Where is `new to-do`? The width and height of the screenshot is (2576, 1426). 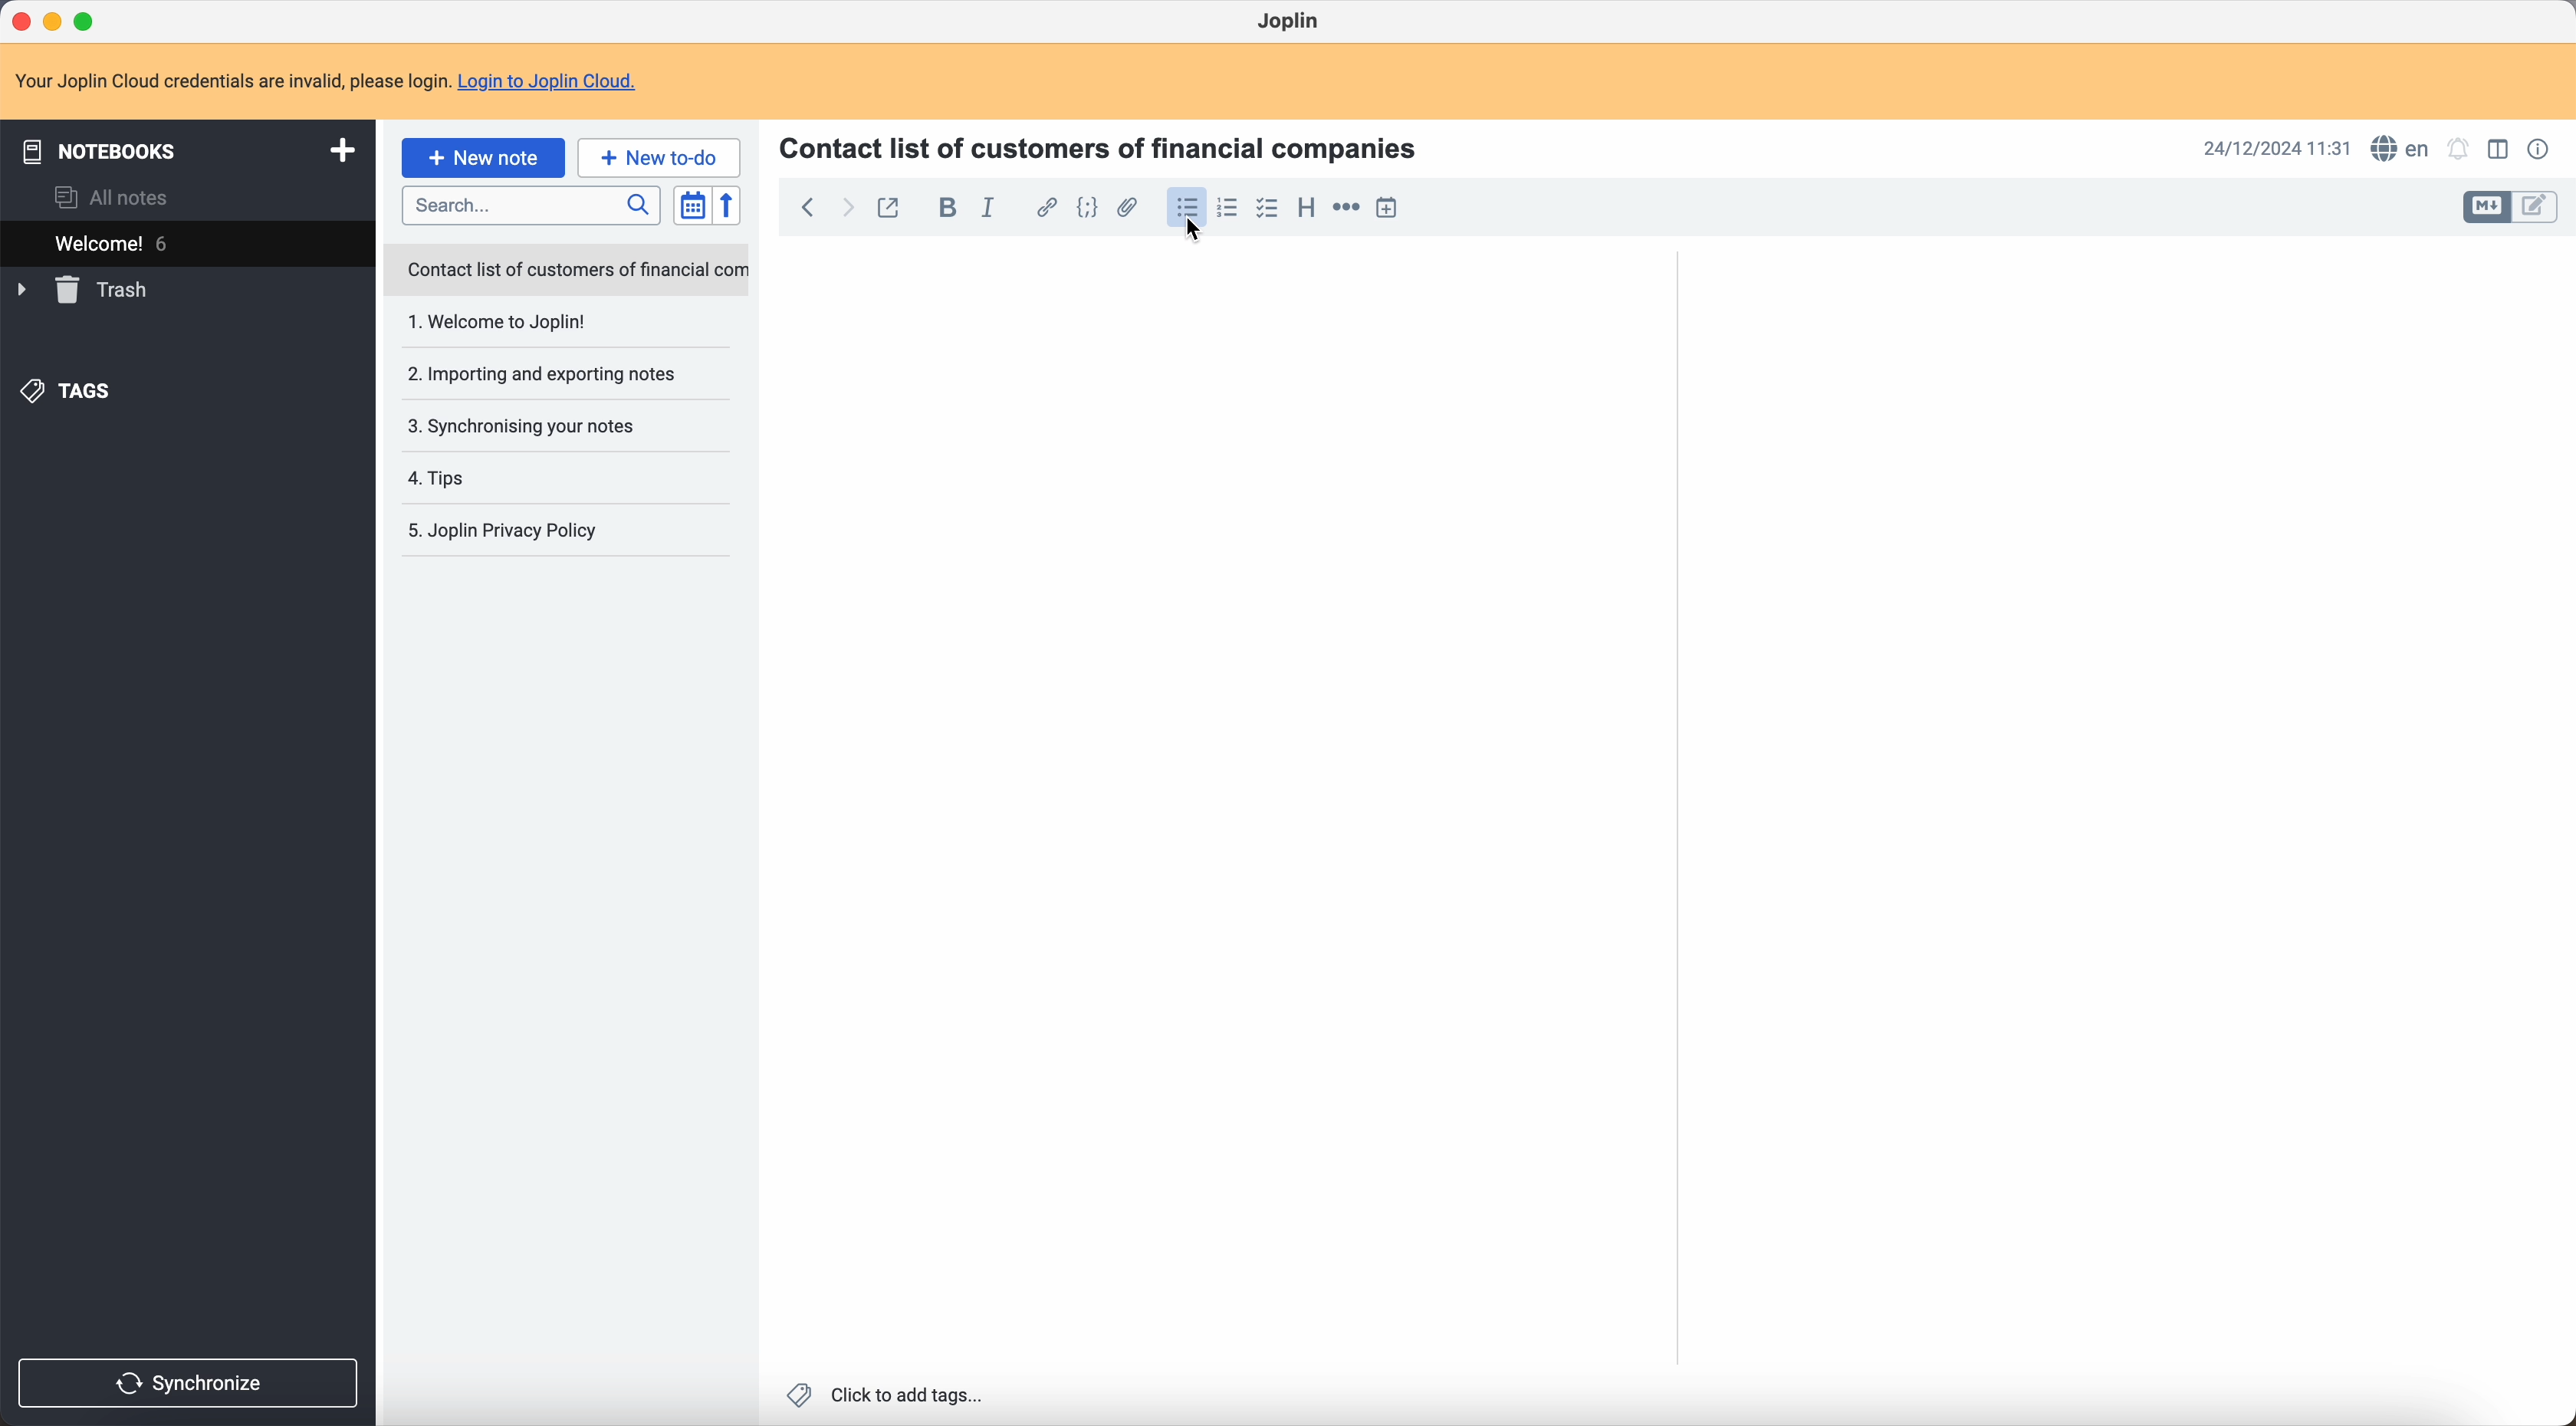 new to-do is located at coordinates (659, 156).